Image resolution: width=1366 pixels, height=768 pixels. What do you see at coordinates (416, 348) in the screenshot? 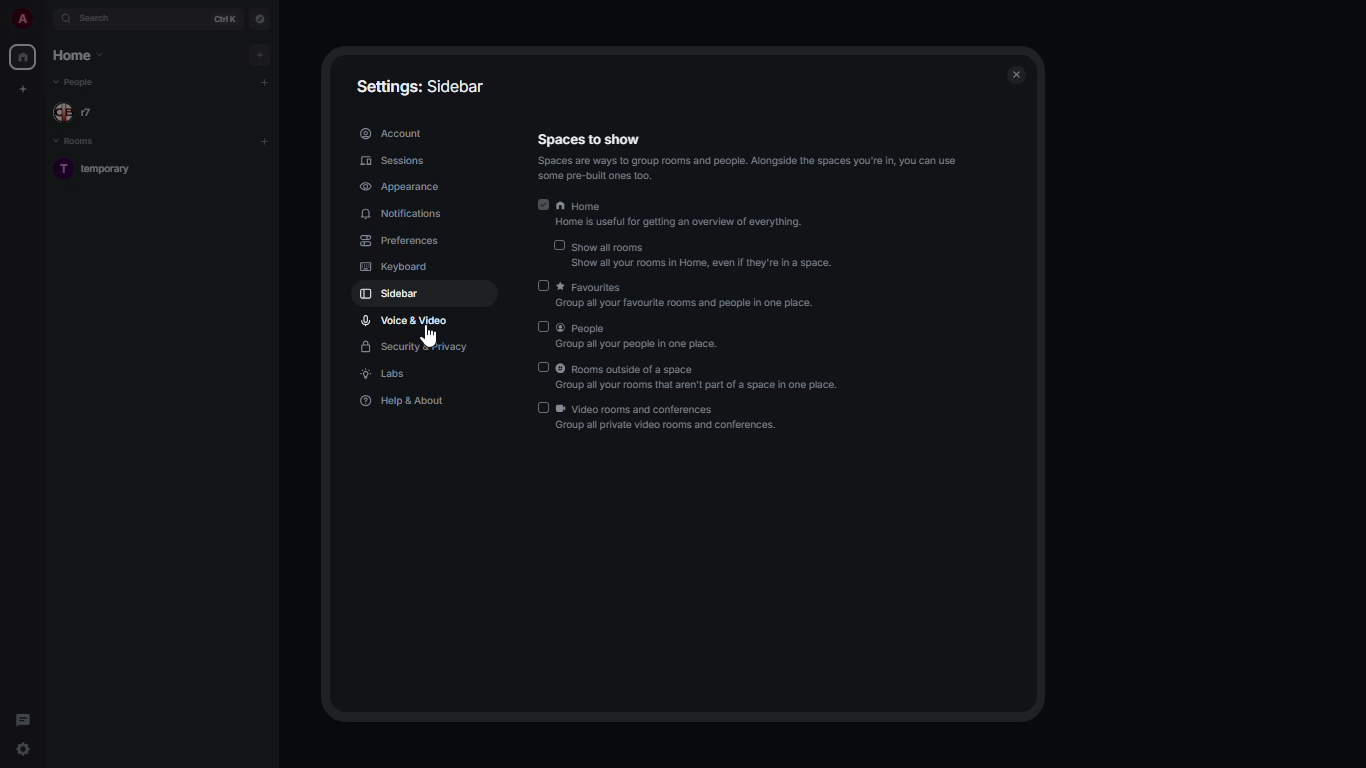
I see `security & privacy` at bounding box center [416, 348].